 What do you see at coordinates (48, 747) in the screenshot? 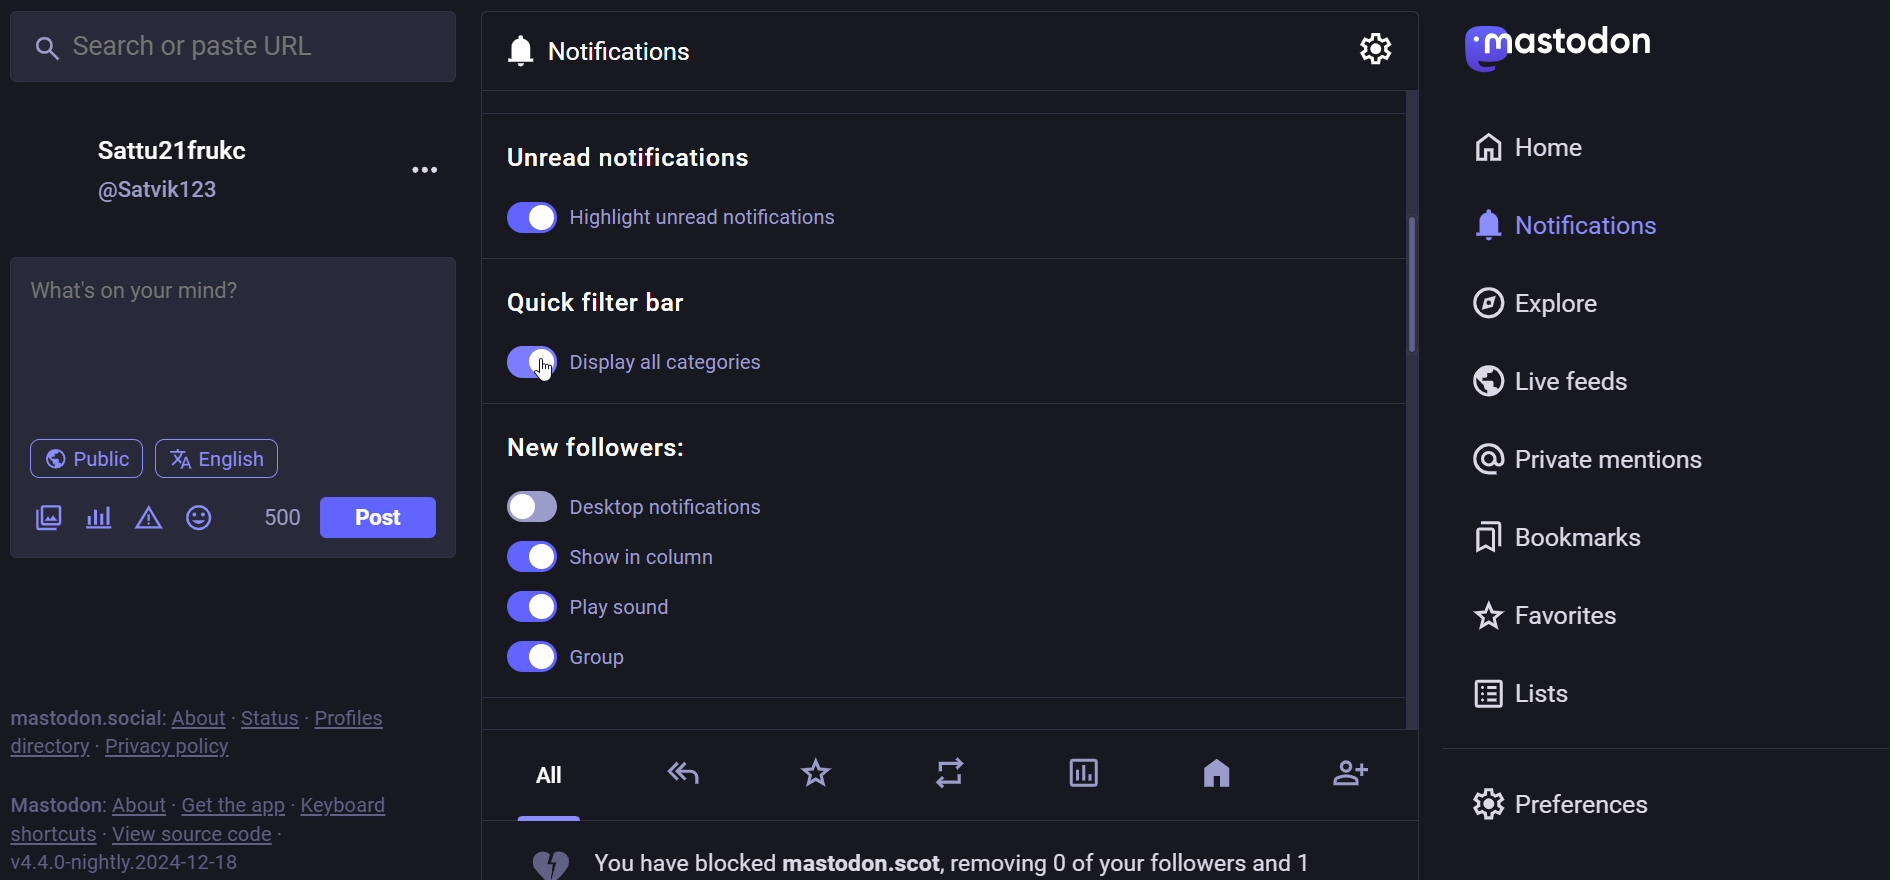
I see `directory` at bounding box center [48, 747].